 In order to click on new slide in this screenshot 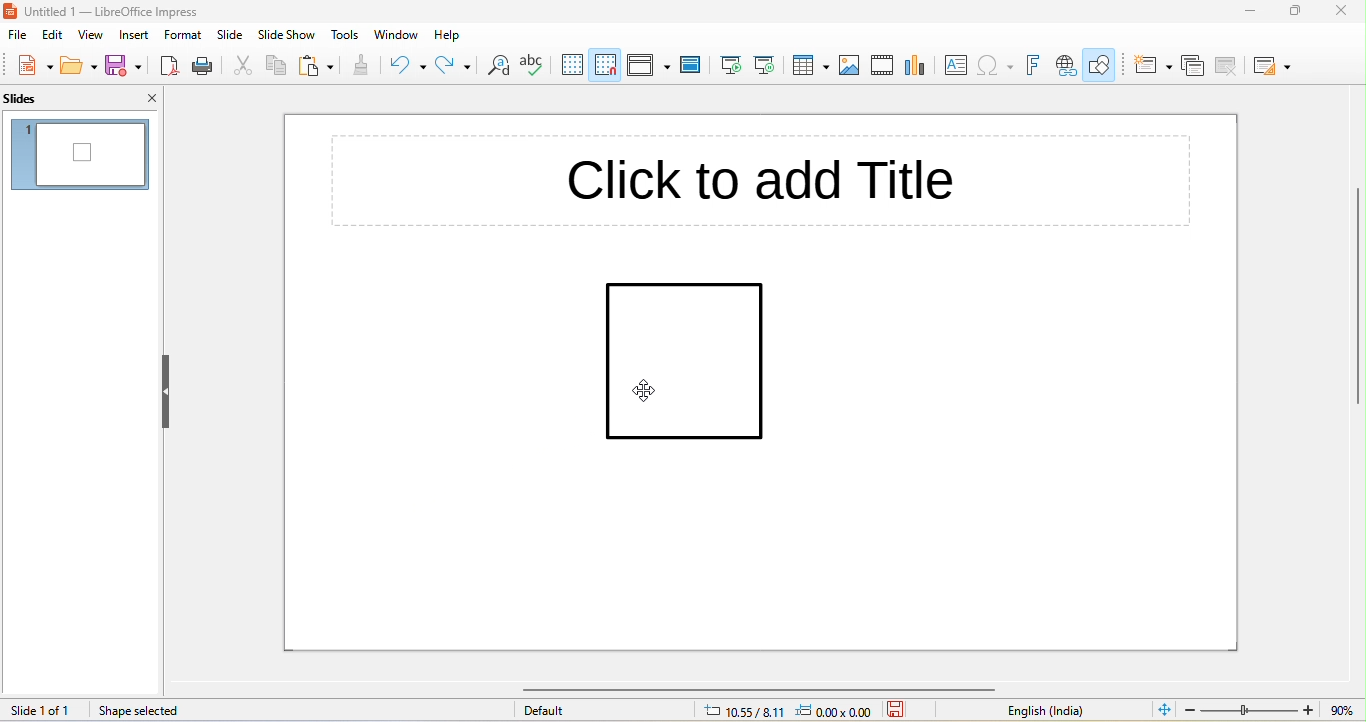, I will do `click(1152, 65)`.